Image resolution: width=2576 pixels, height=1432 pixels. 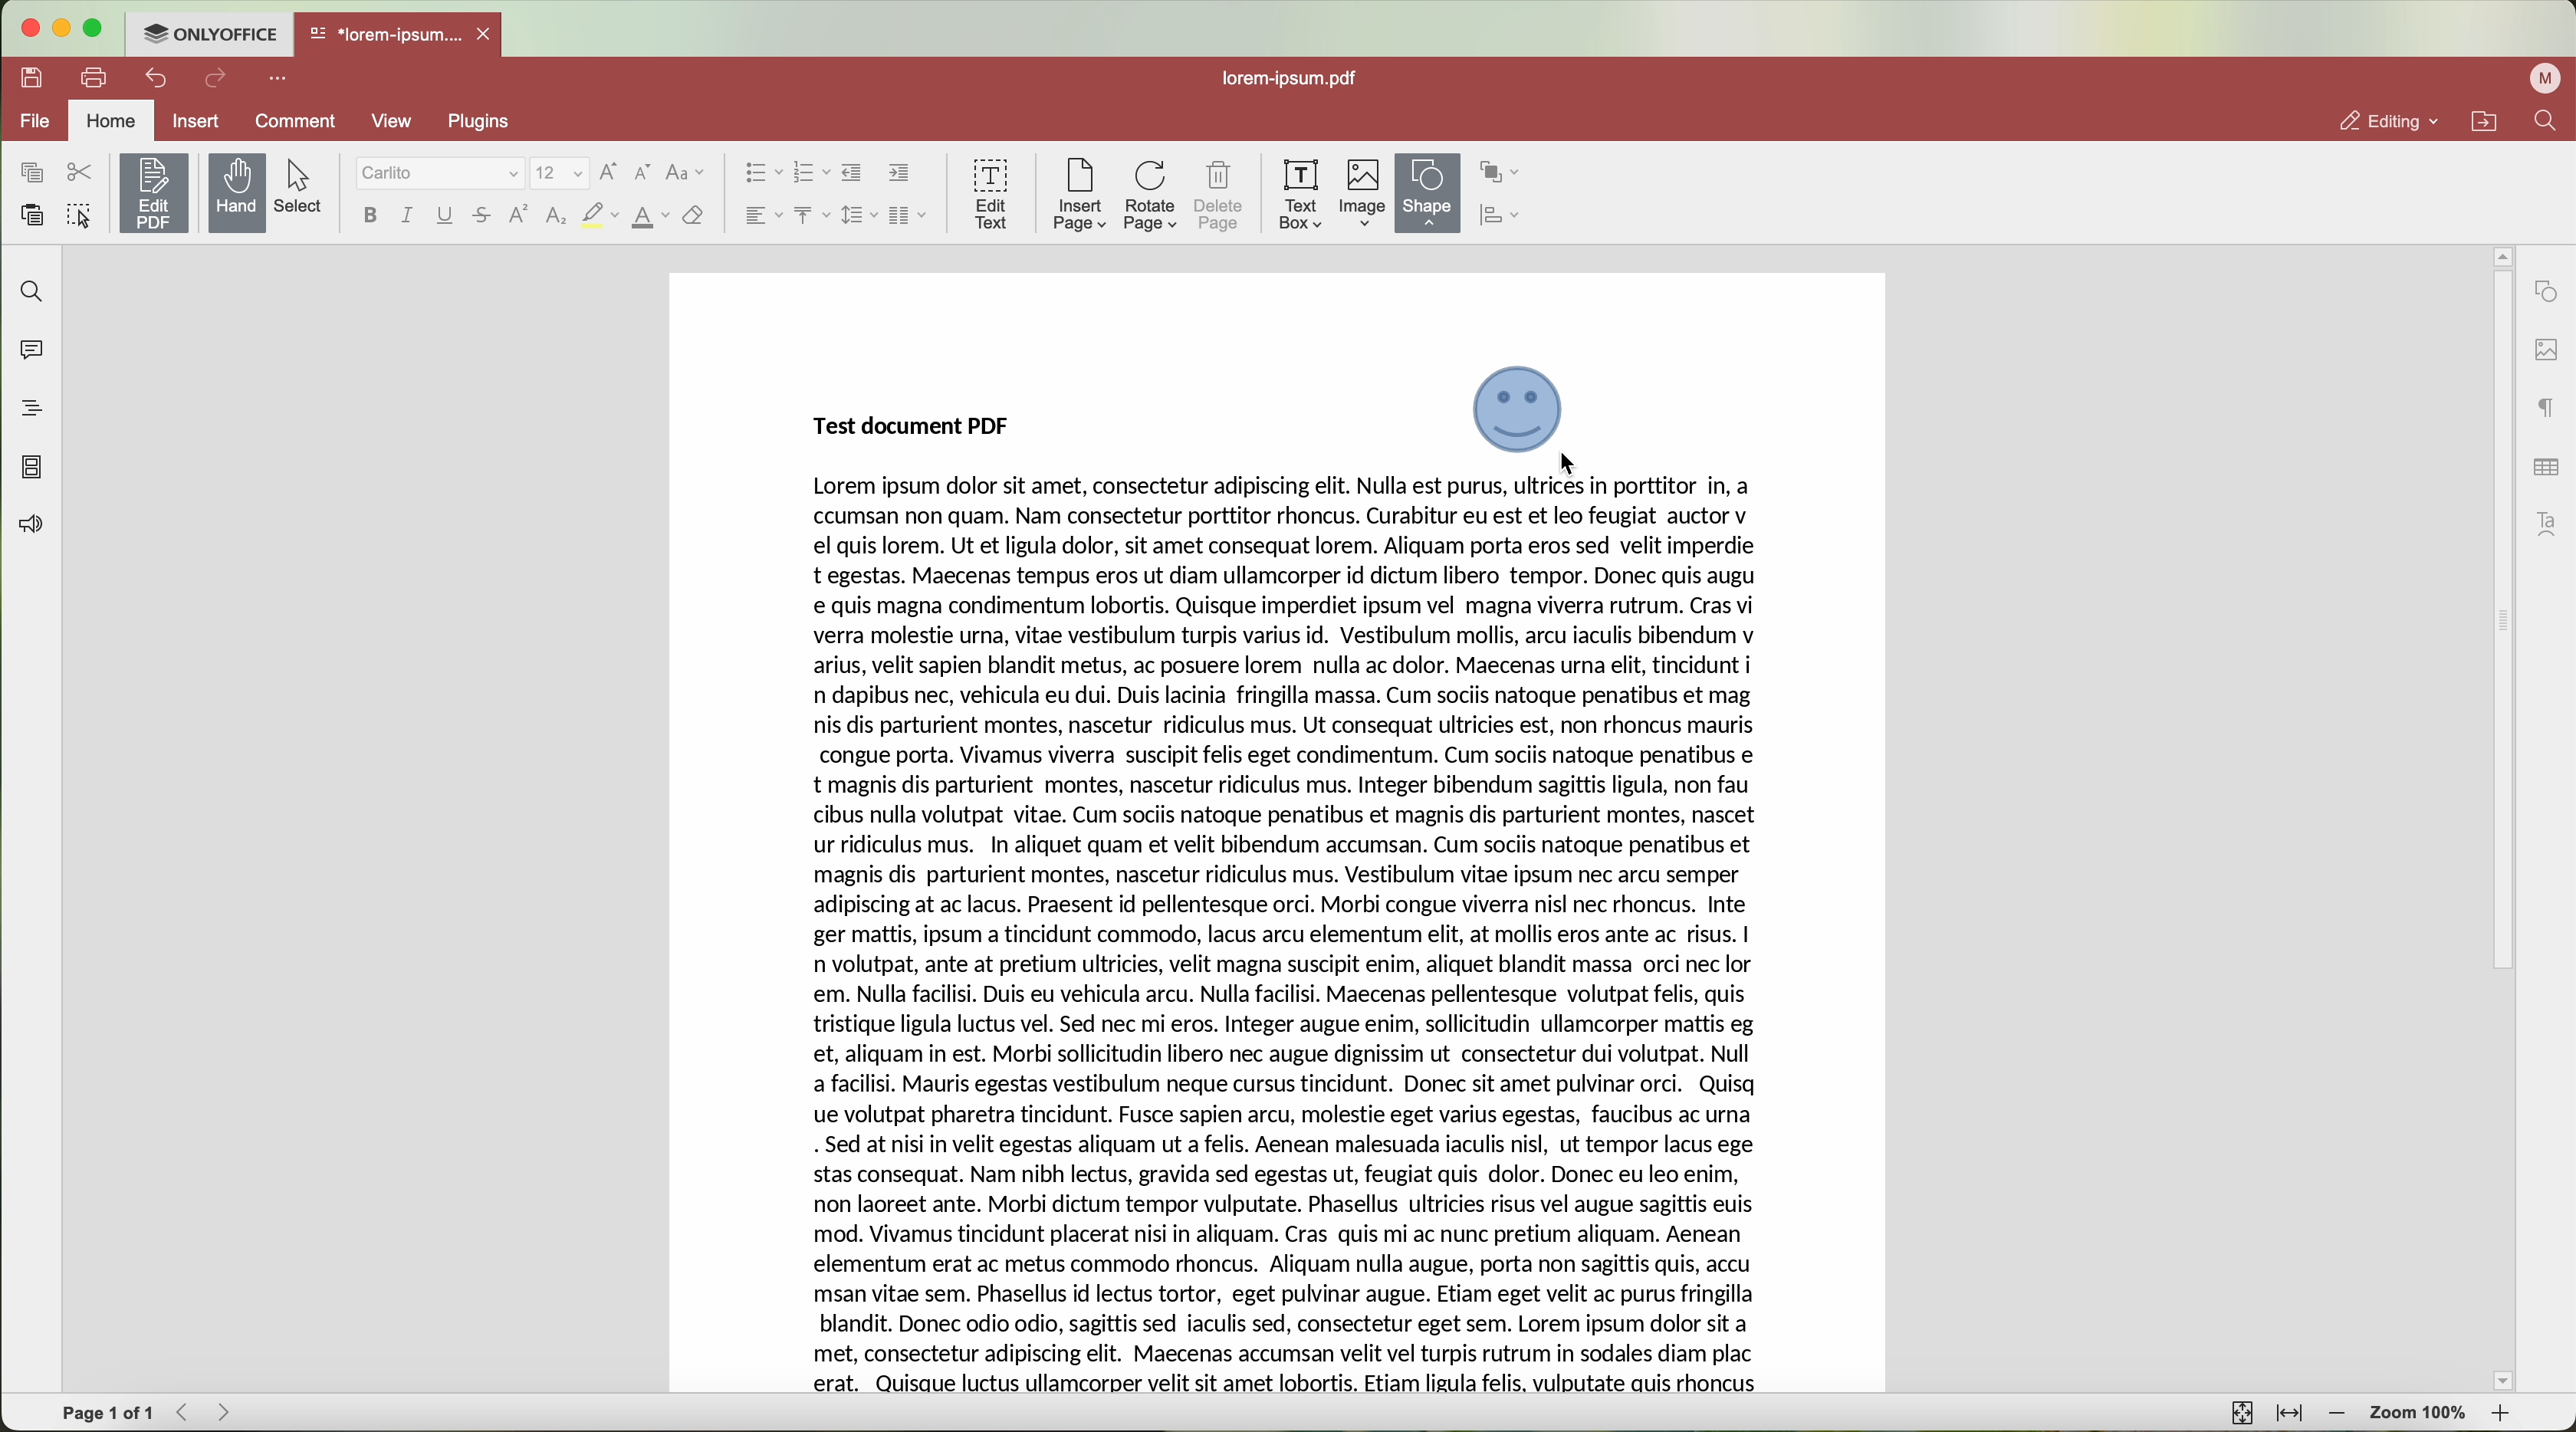 I want to click on vertical align, so click(x=808, y=215).